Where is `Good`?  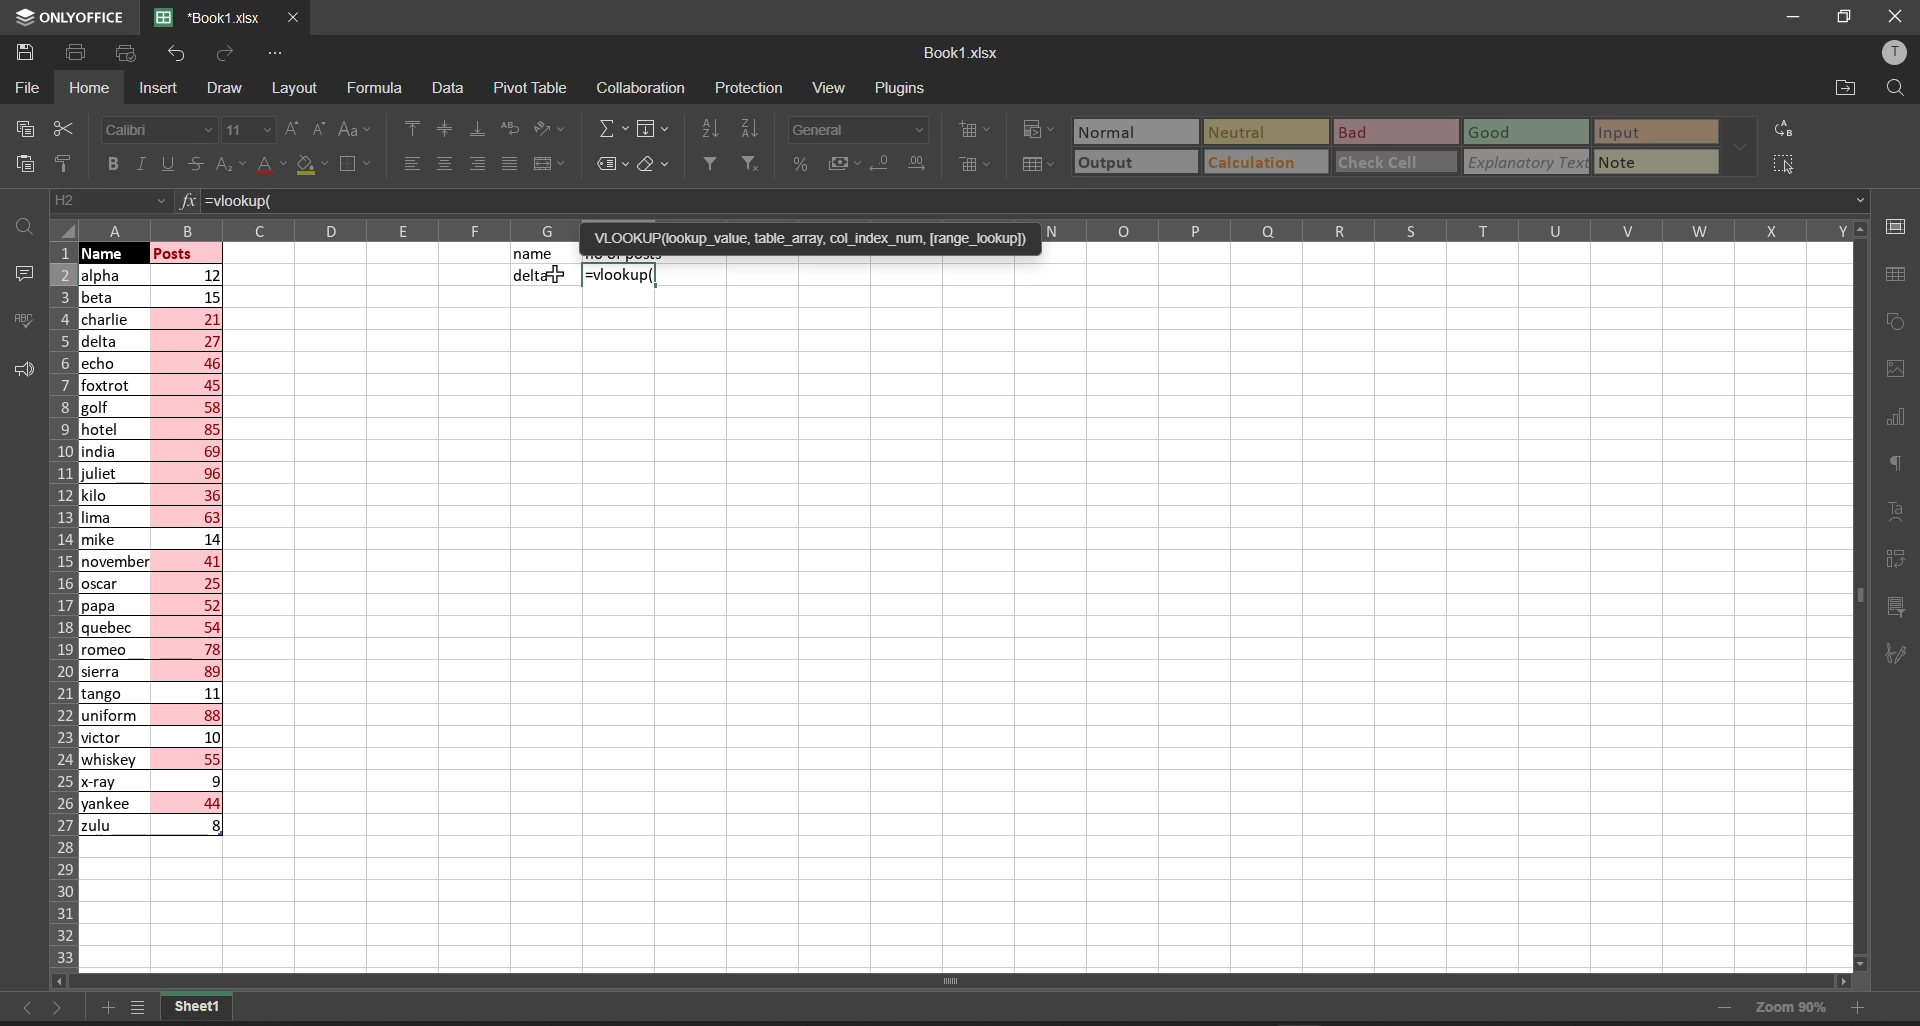
Good is located at coordinates (1492, 131).